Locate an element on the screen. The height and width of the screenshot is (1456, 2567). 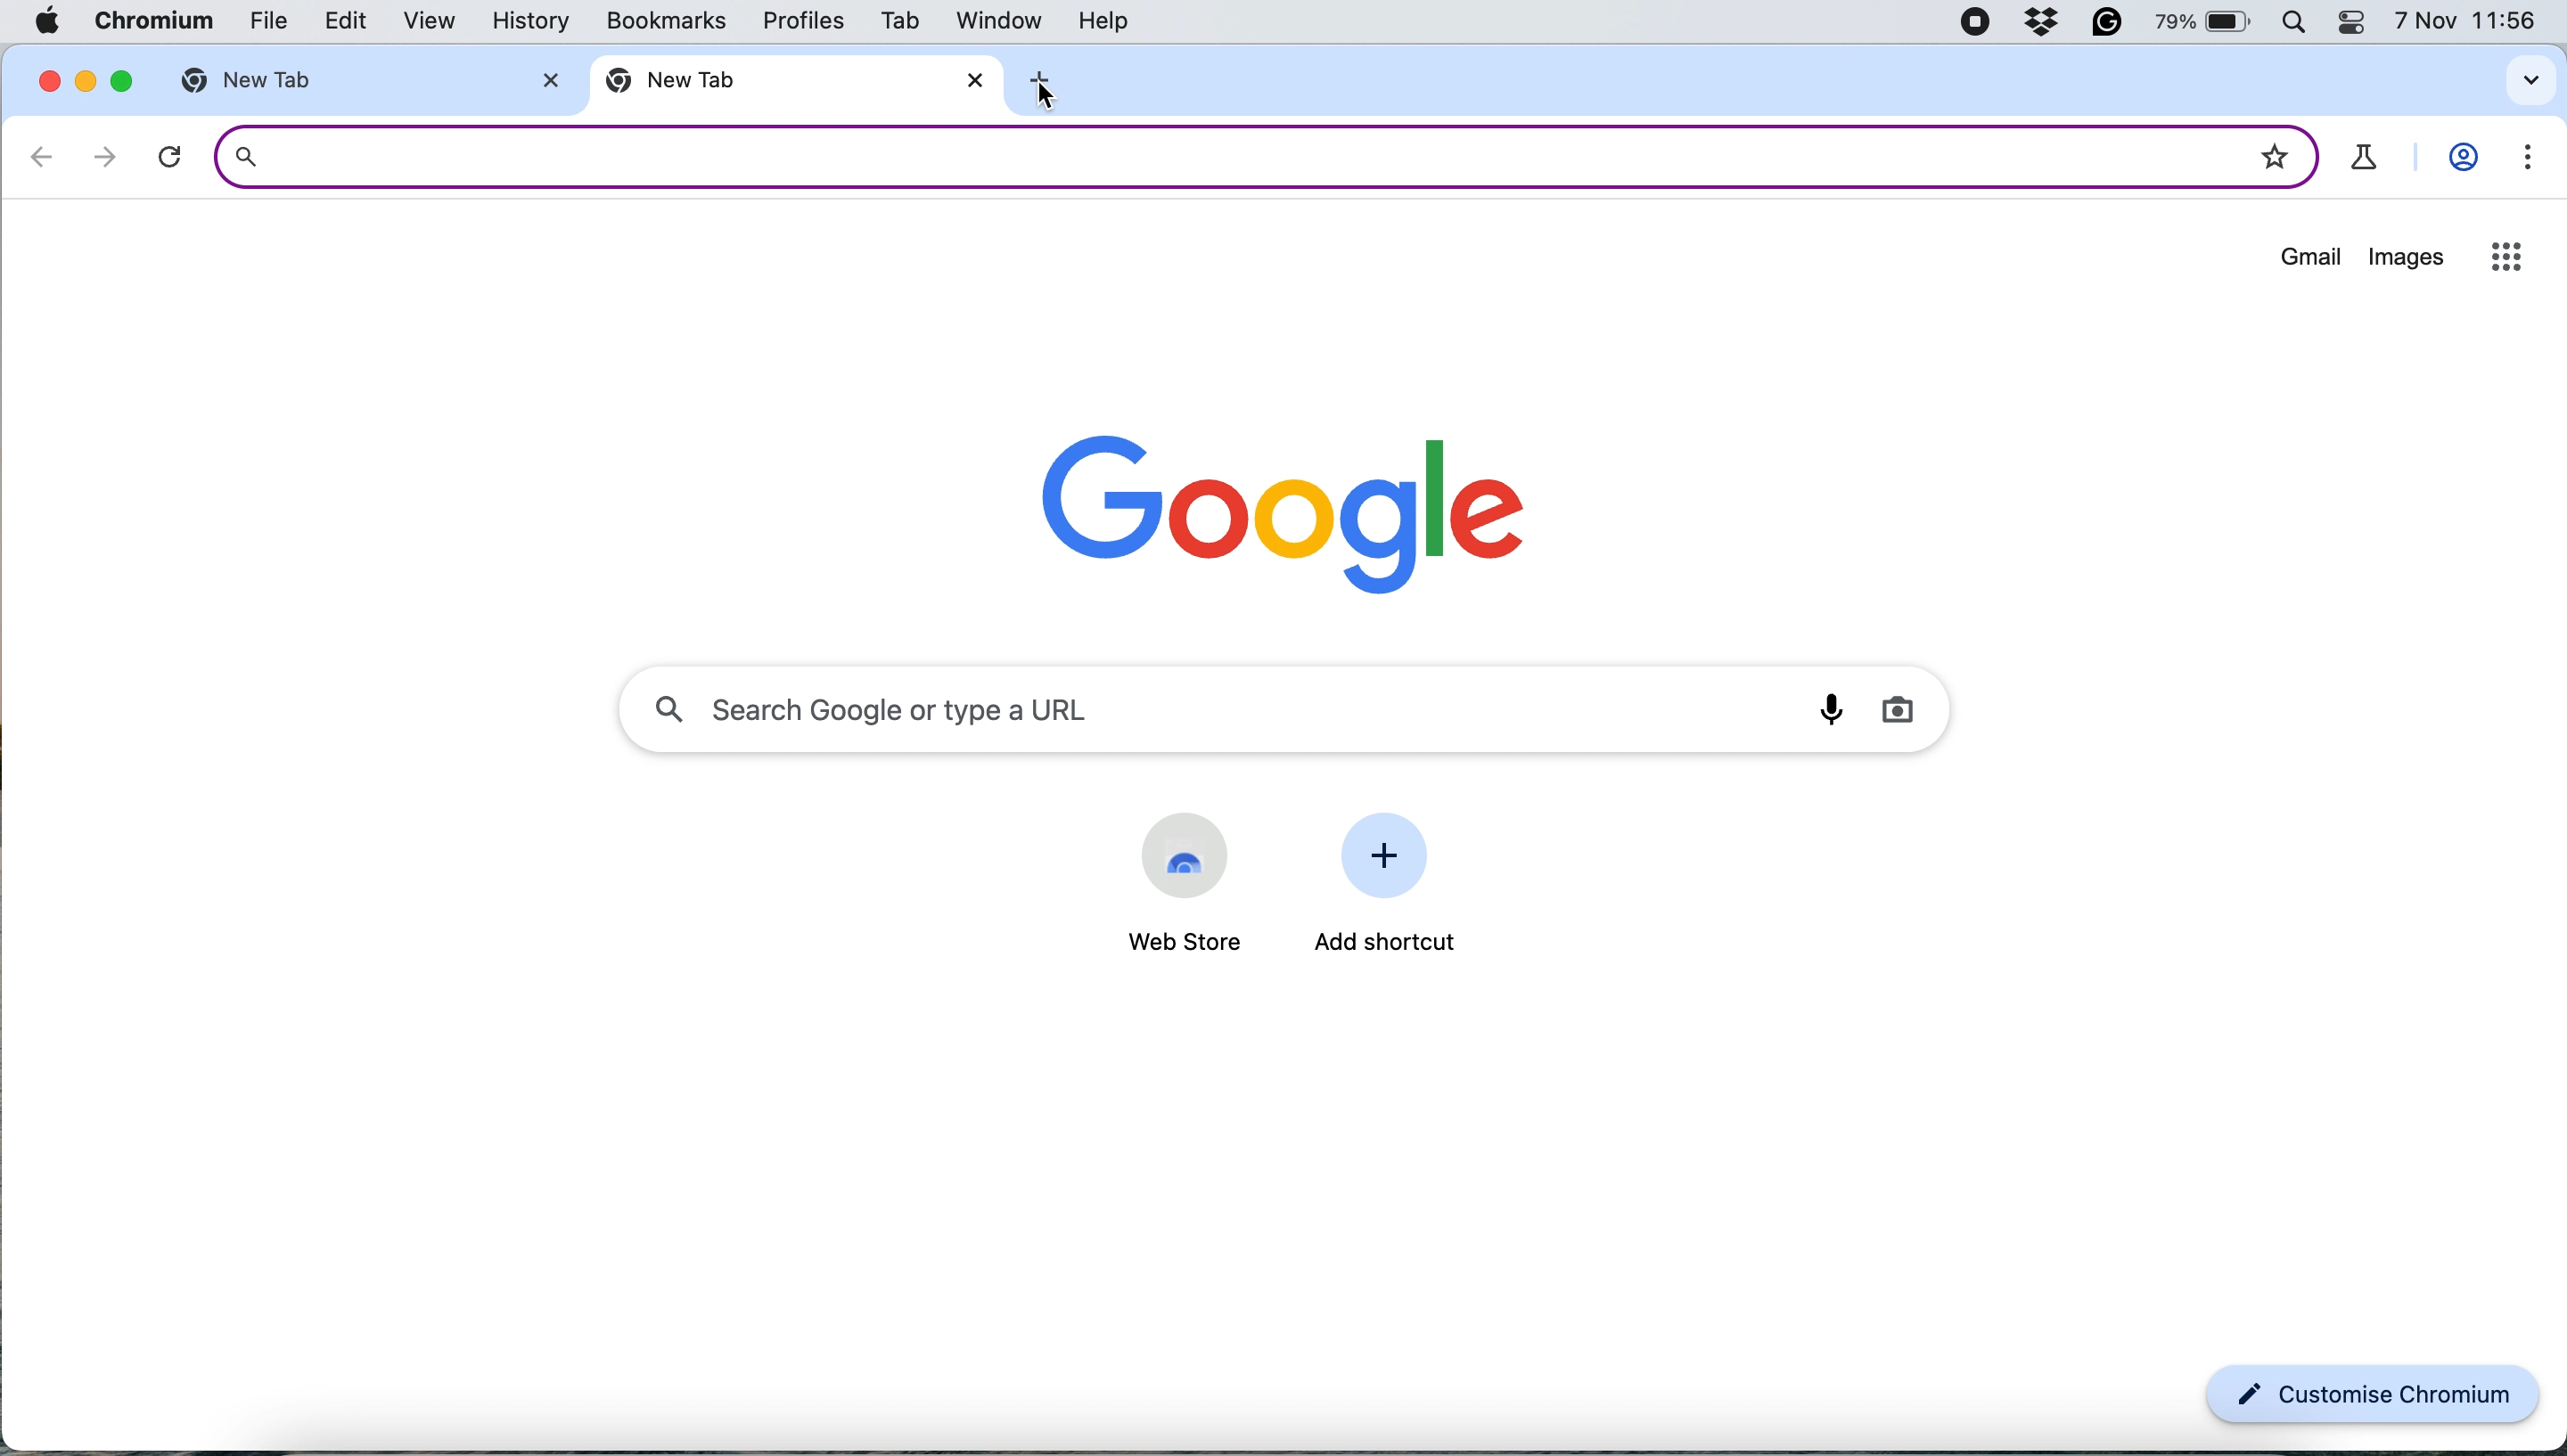
window is located at coordinates (997, 21).